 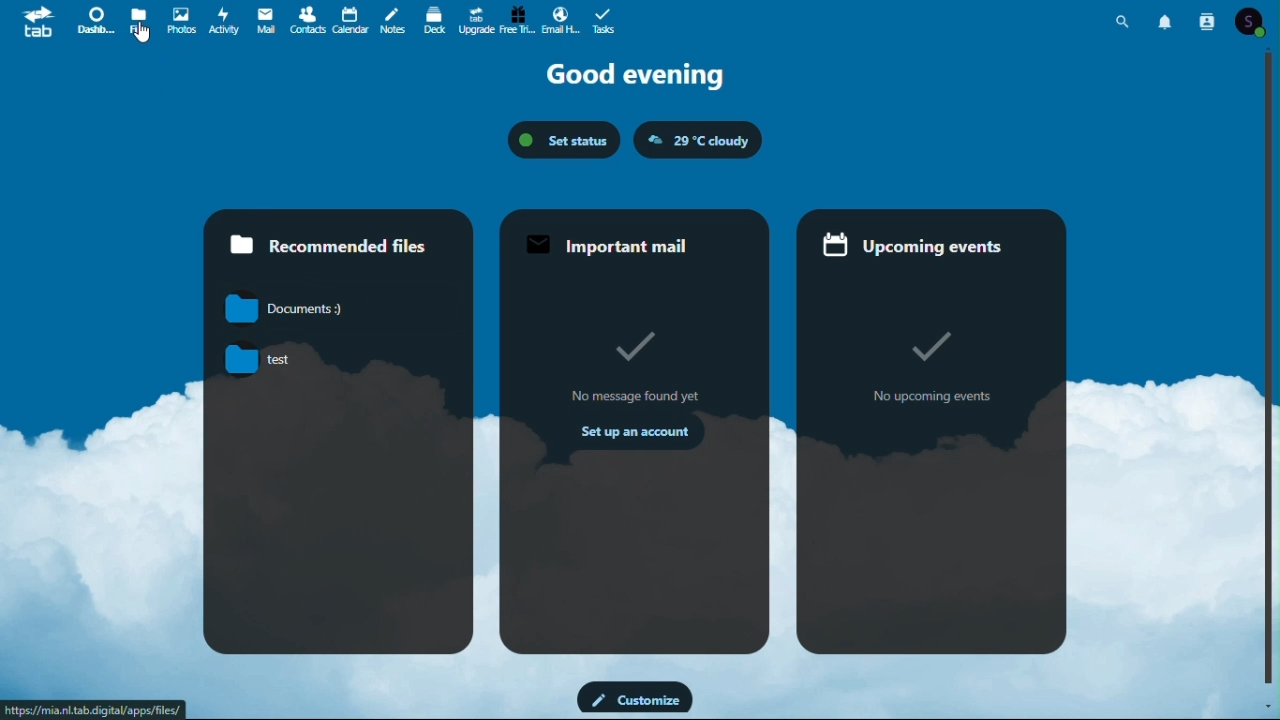 I want to click on tab, so click(x=34, y=22).